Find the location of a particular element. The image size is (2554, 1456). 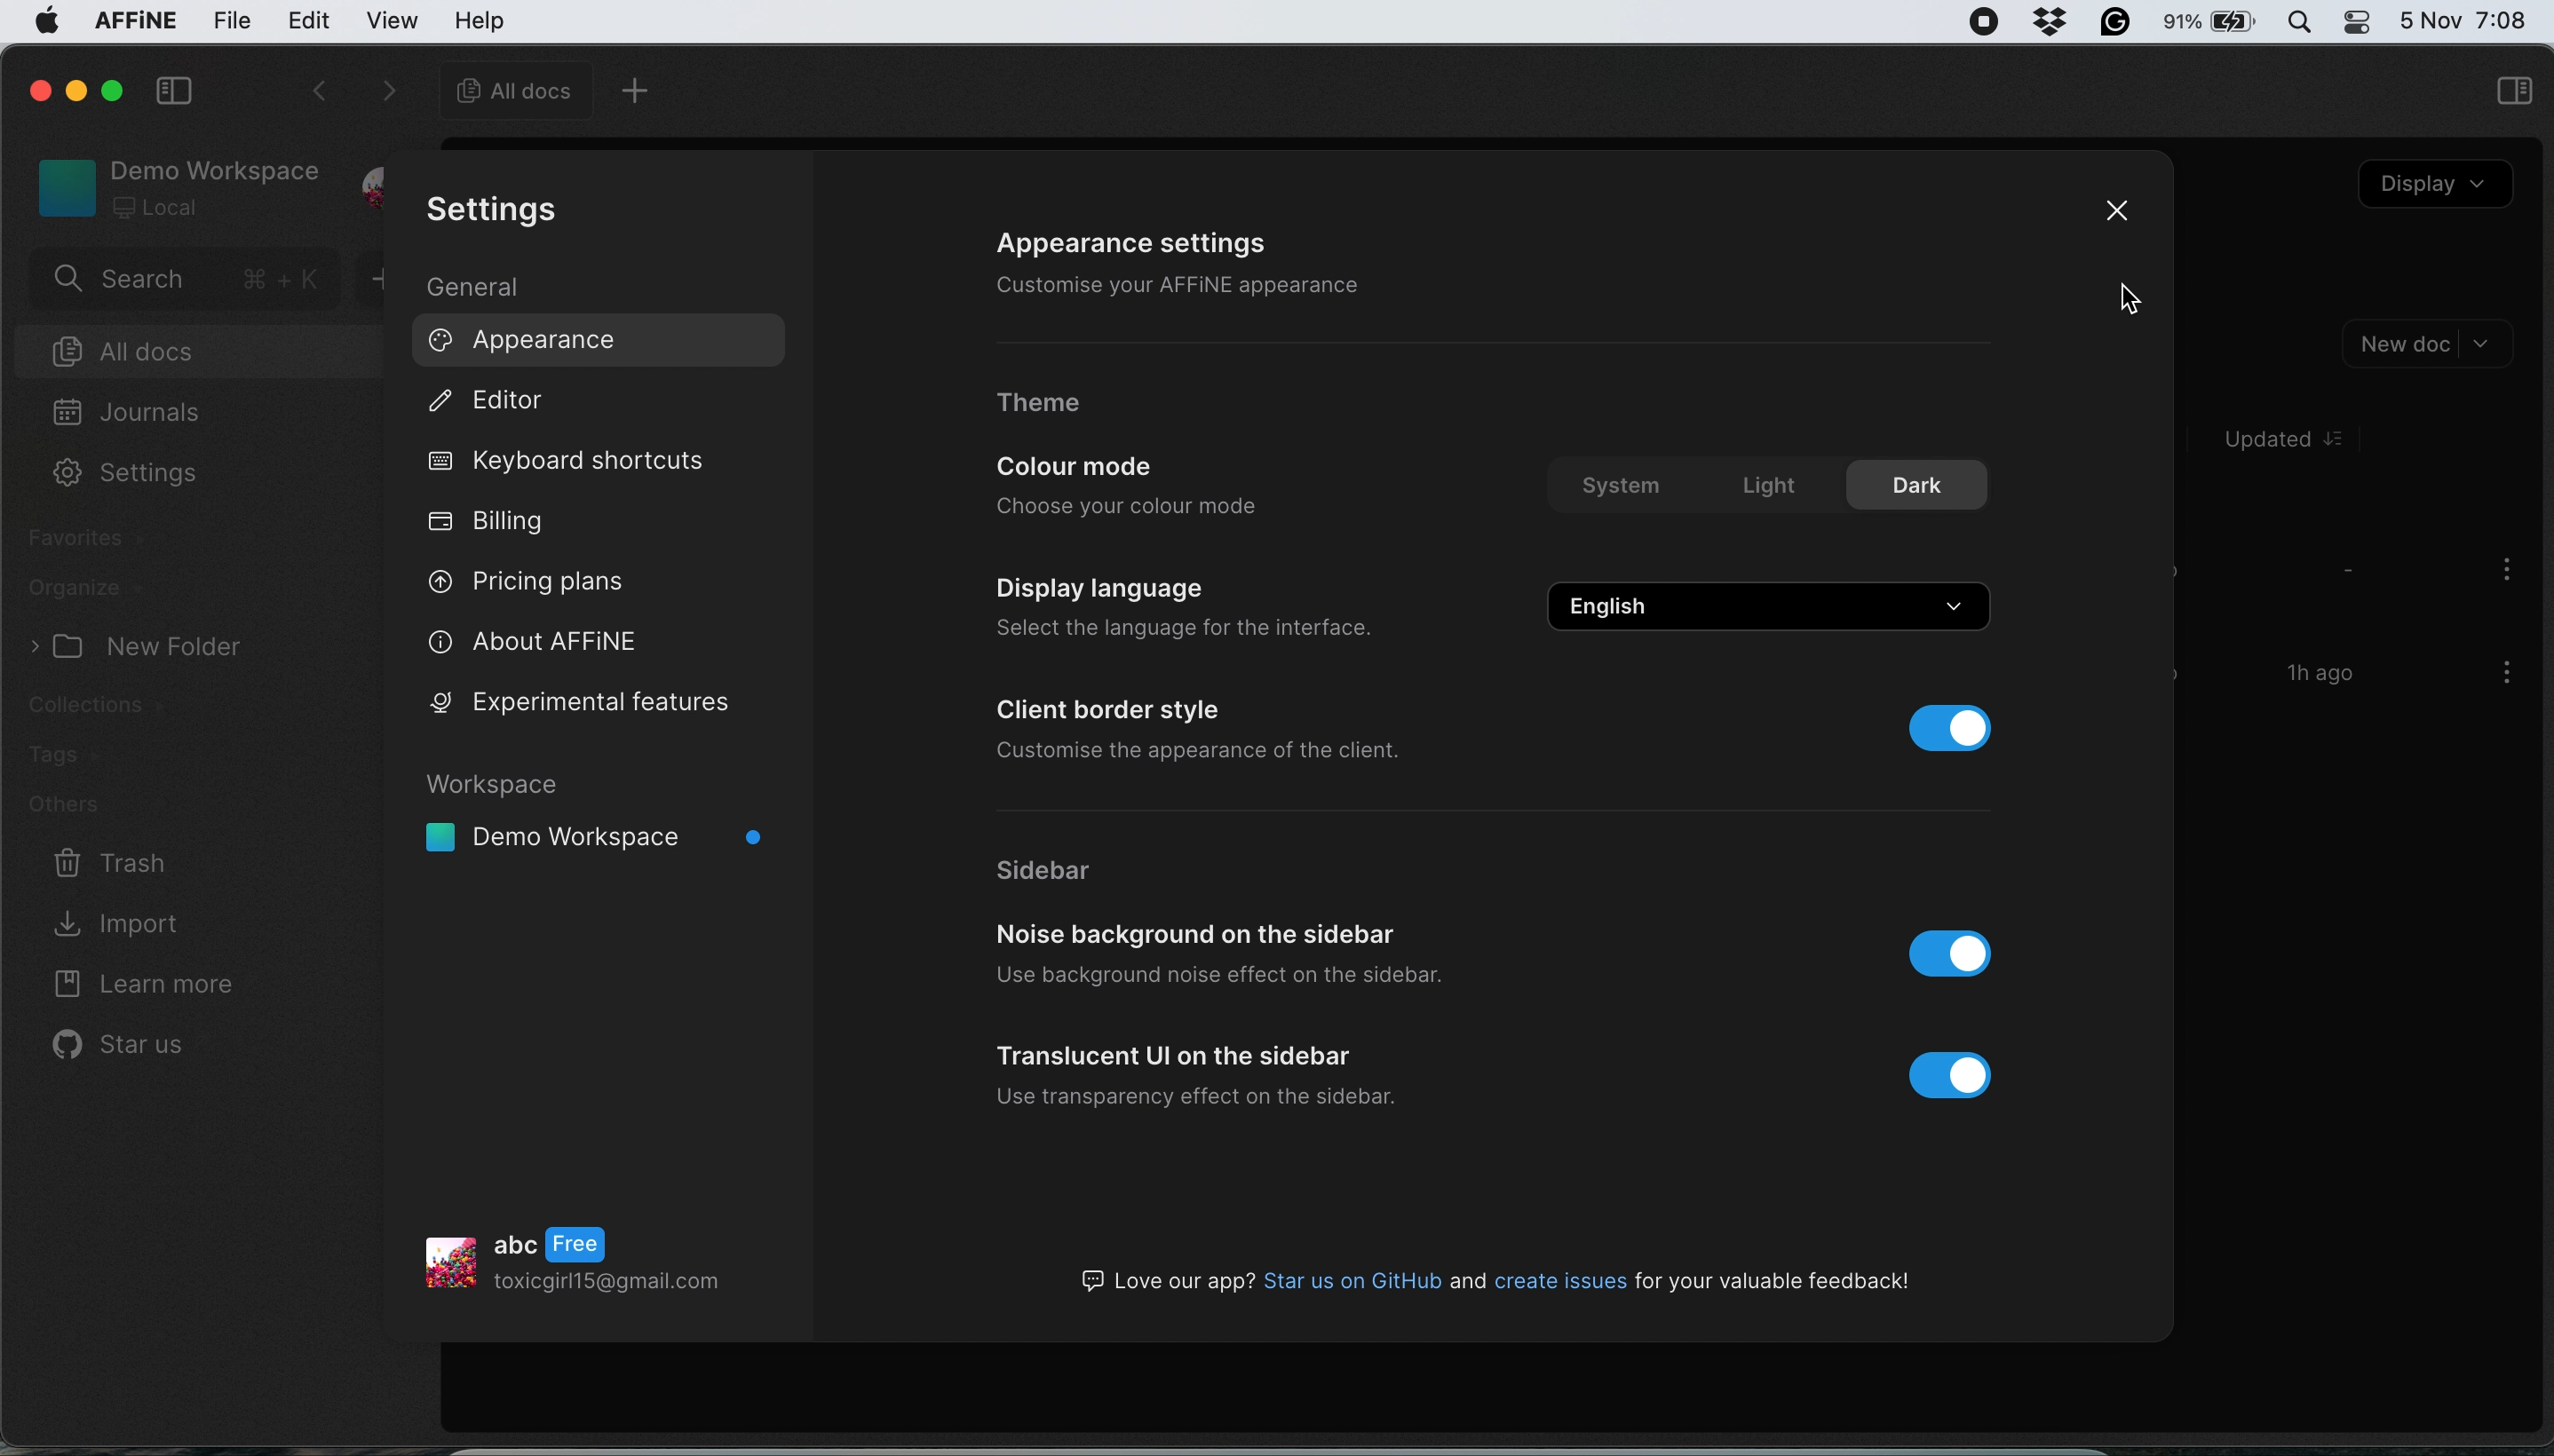

settings is located at coordinates (123, 473).